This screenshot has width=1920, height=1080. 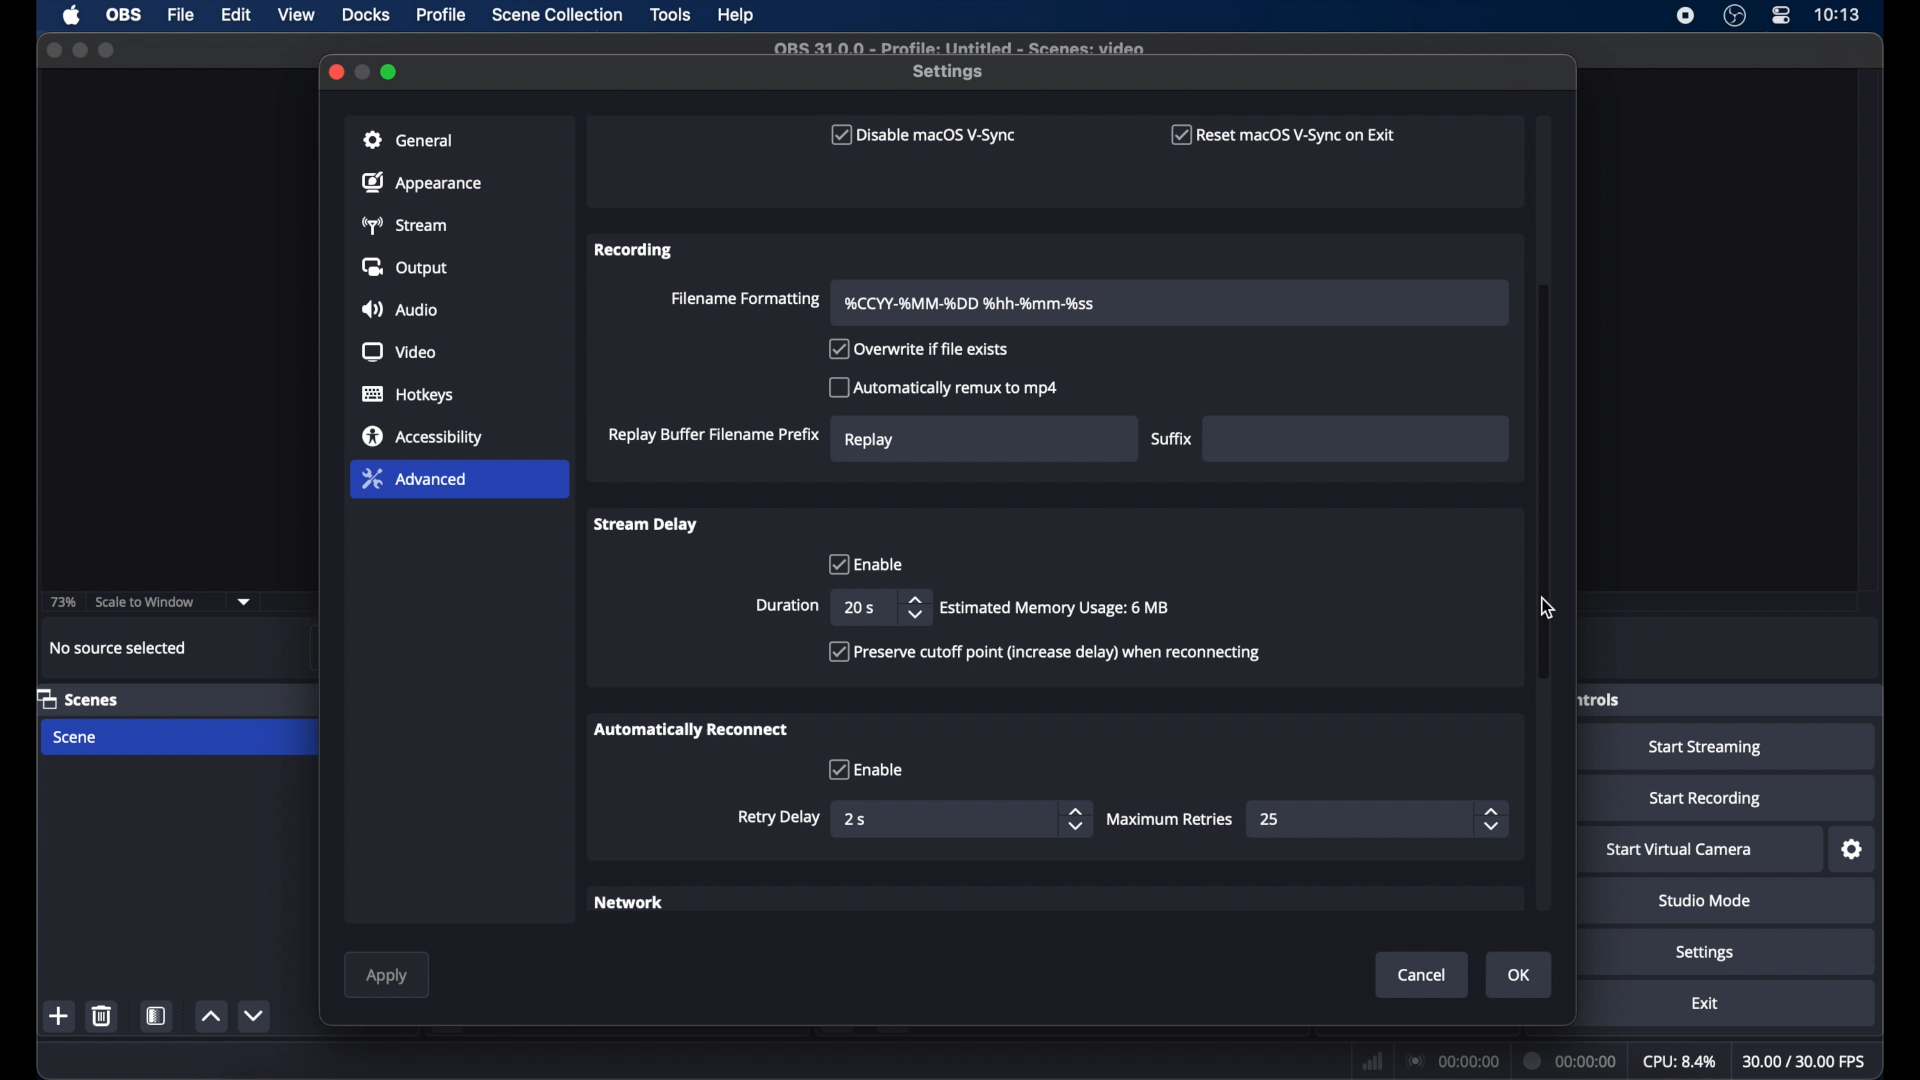 What do you see at coordinates (1372, 1059) in the screenshot?
I see `network` at bounding box center [1372, 1059].